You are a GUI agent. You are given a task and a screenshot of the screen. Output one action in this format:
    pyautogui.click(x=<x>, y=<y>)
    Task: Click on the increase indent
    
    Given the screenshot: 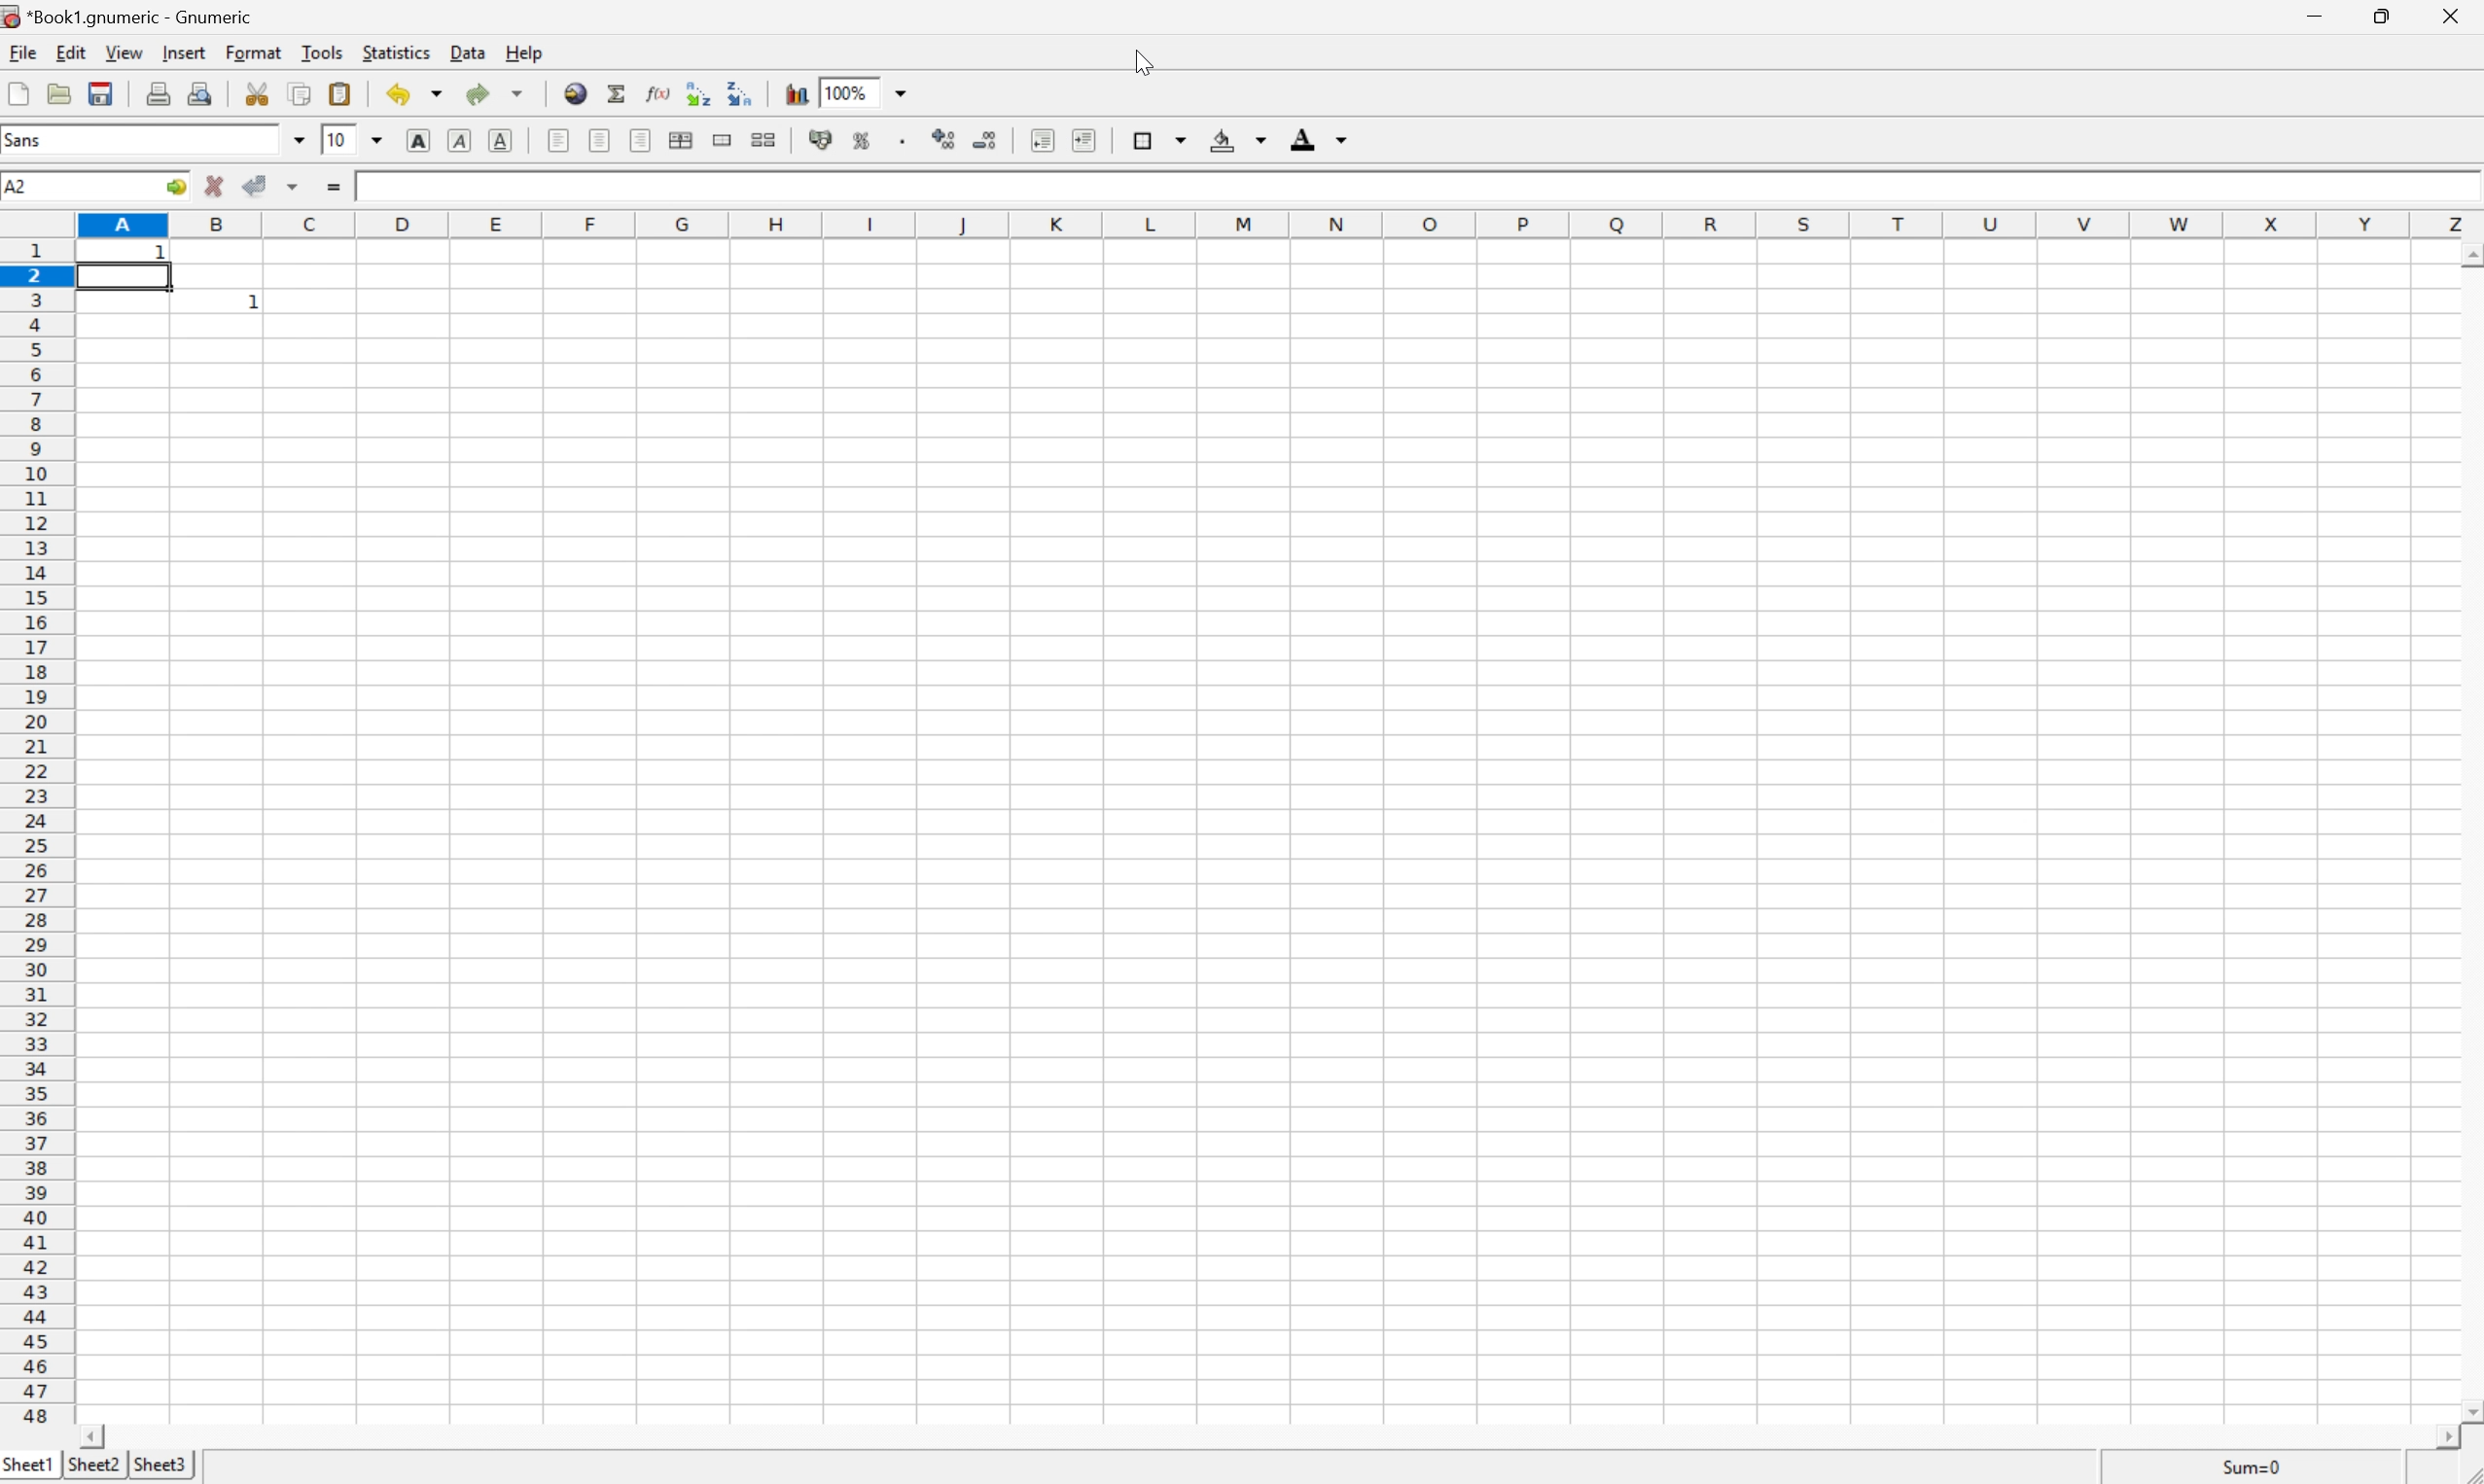 What is the action you would take?
    pyautogui.click(x=1084, y=138)
    